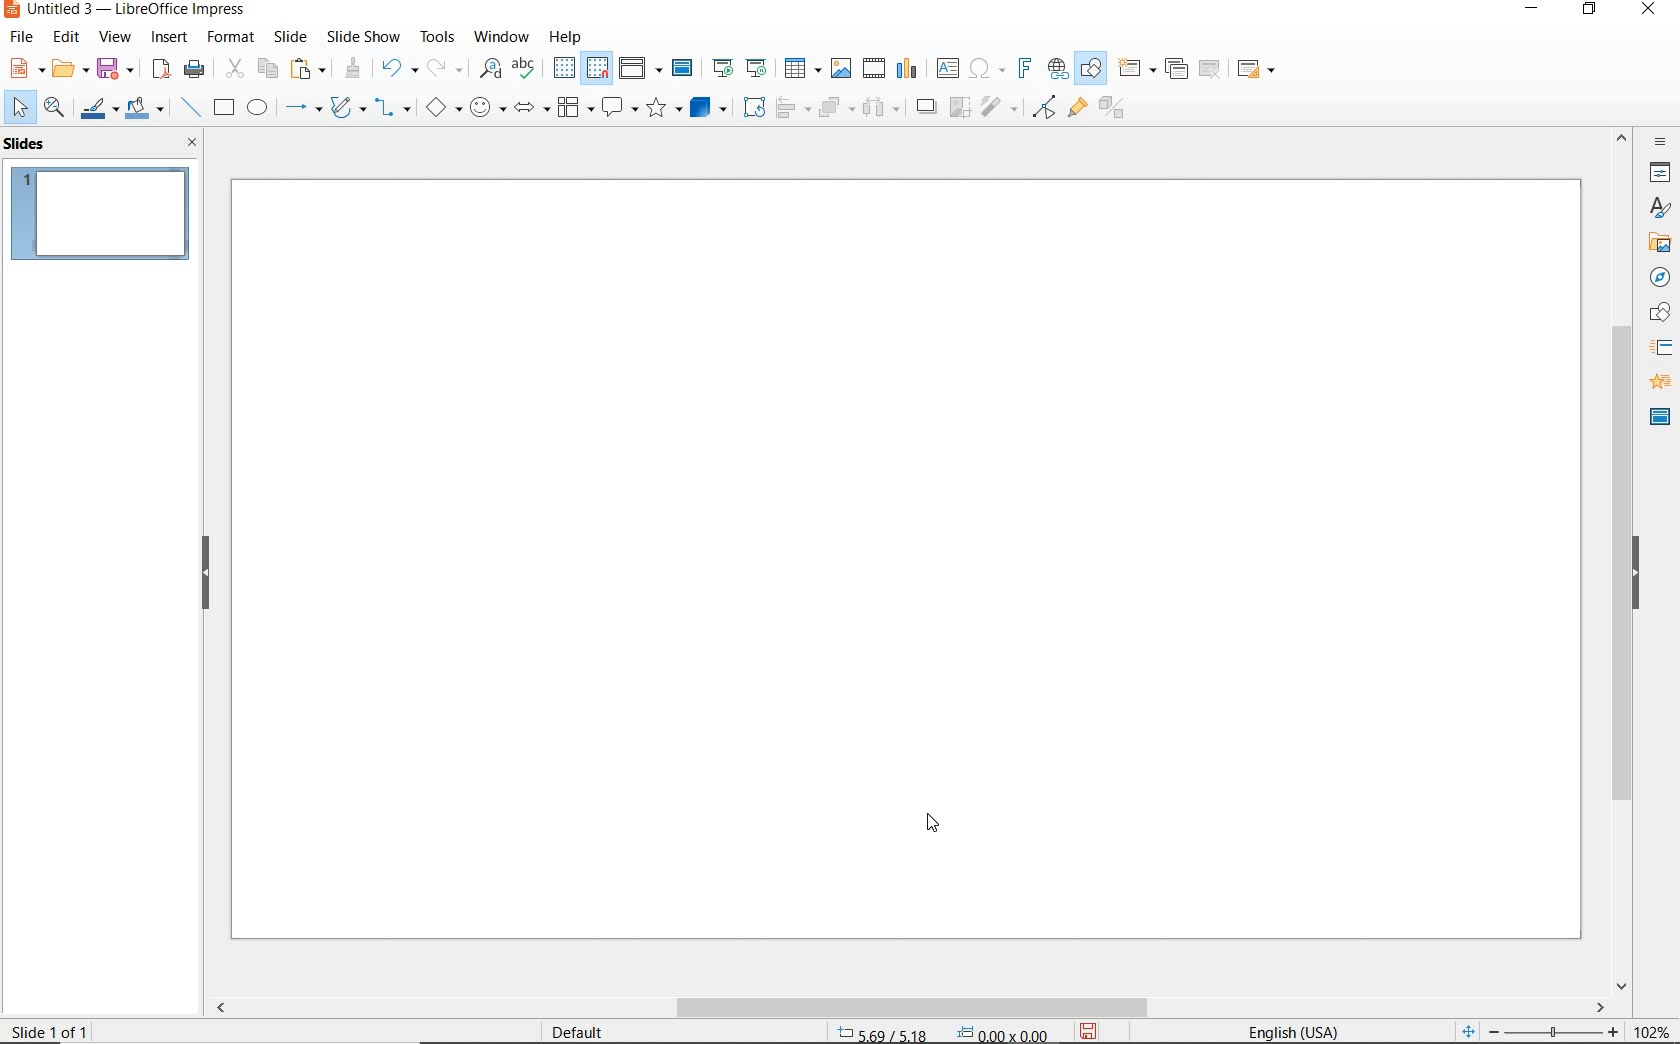  What do you see at coordinates (707, 110) in the screenshot?
I see `3D OBJECTS` at bounding box center [707, 110].